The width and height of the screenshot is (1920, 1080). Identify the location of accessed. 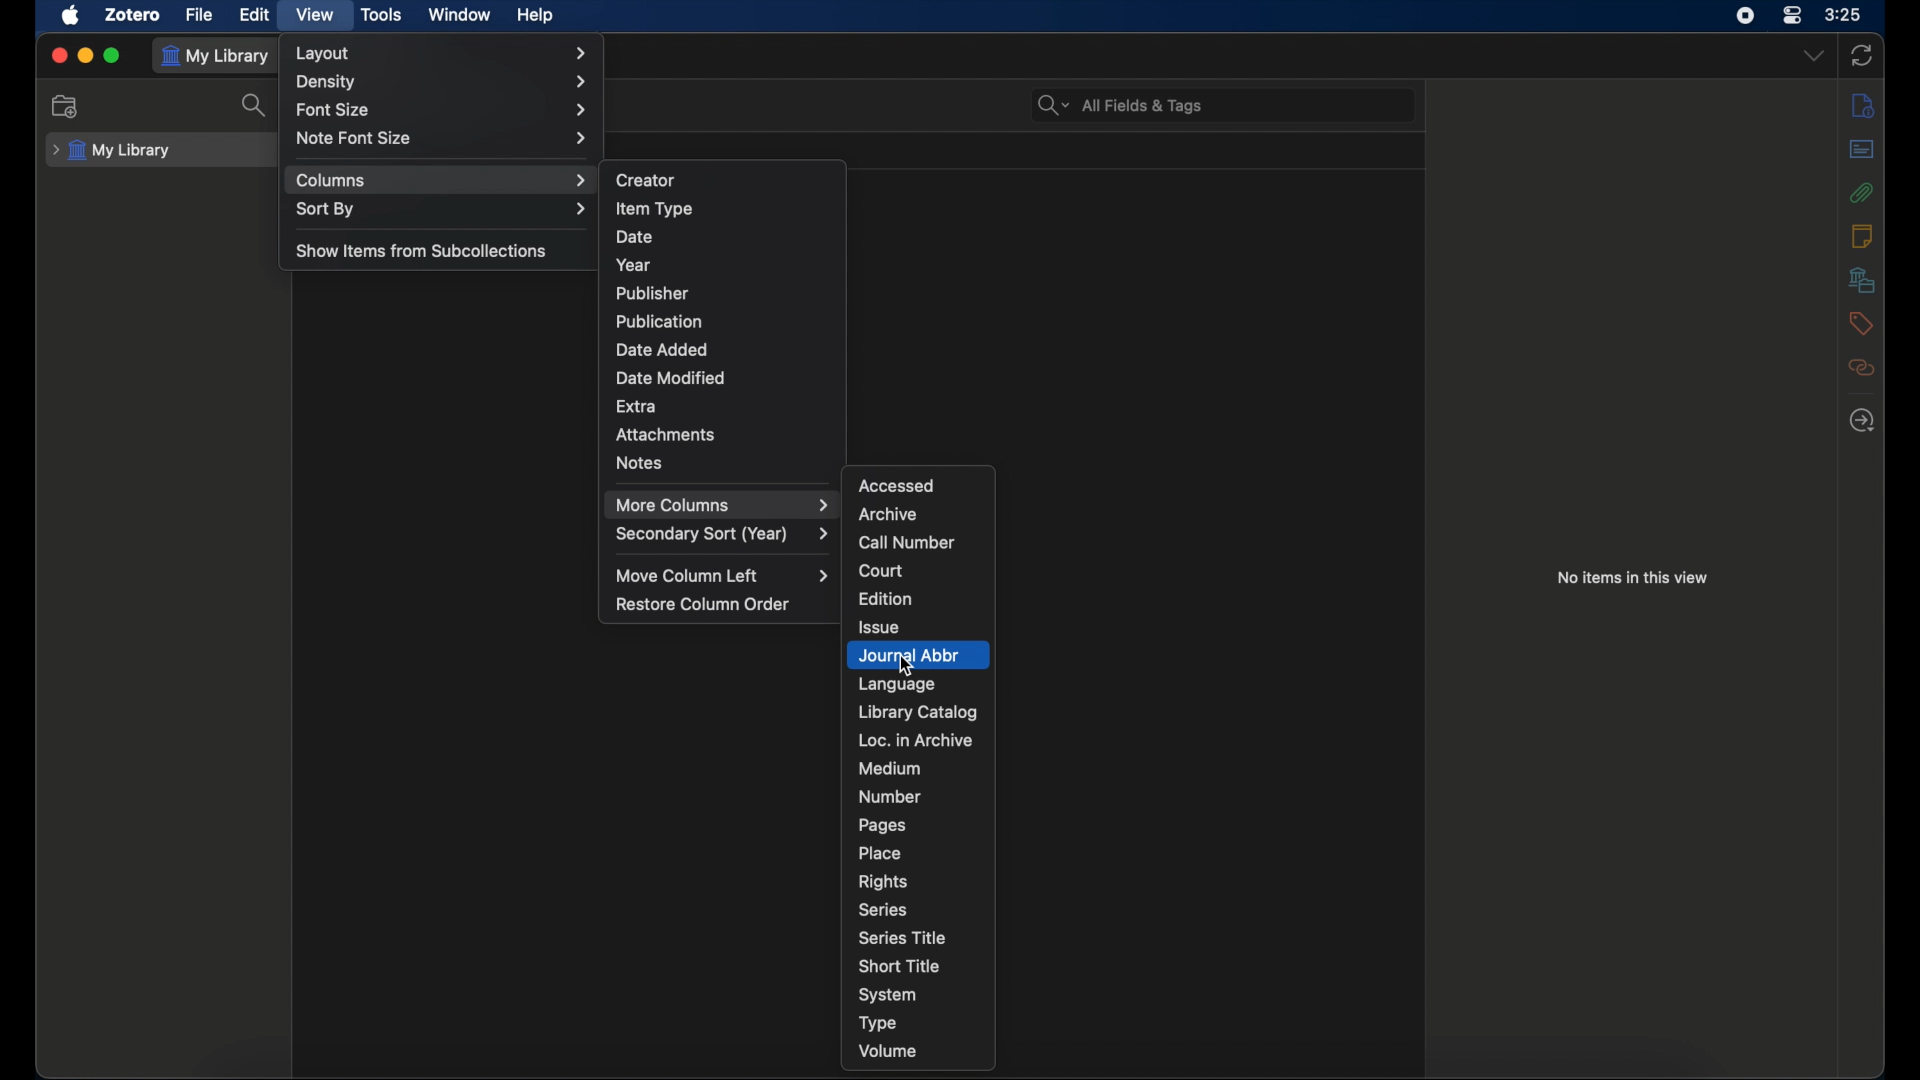
(898, 485).